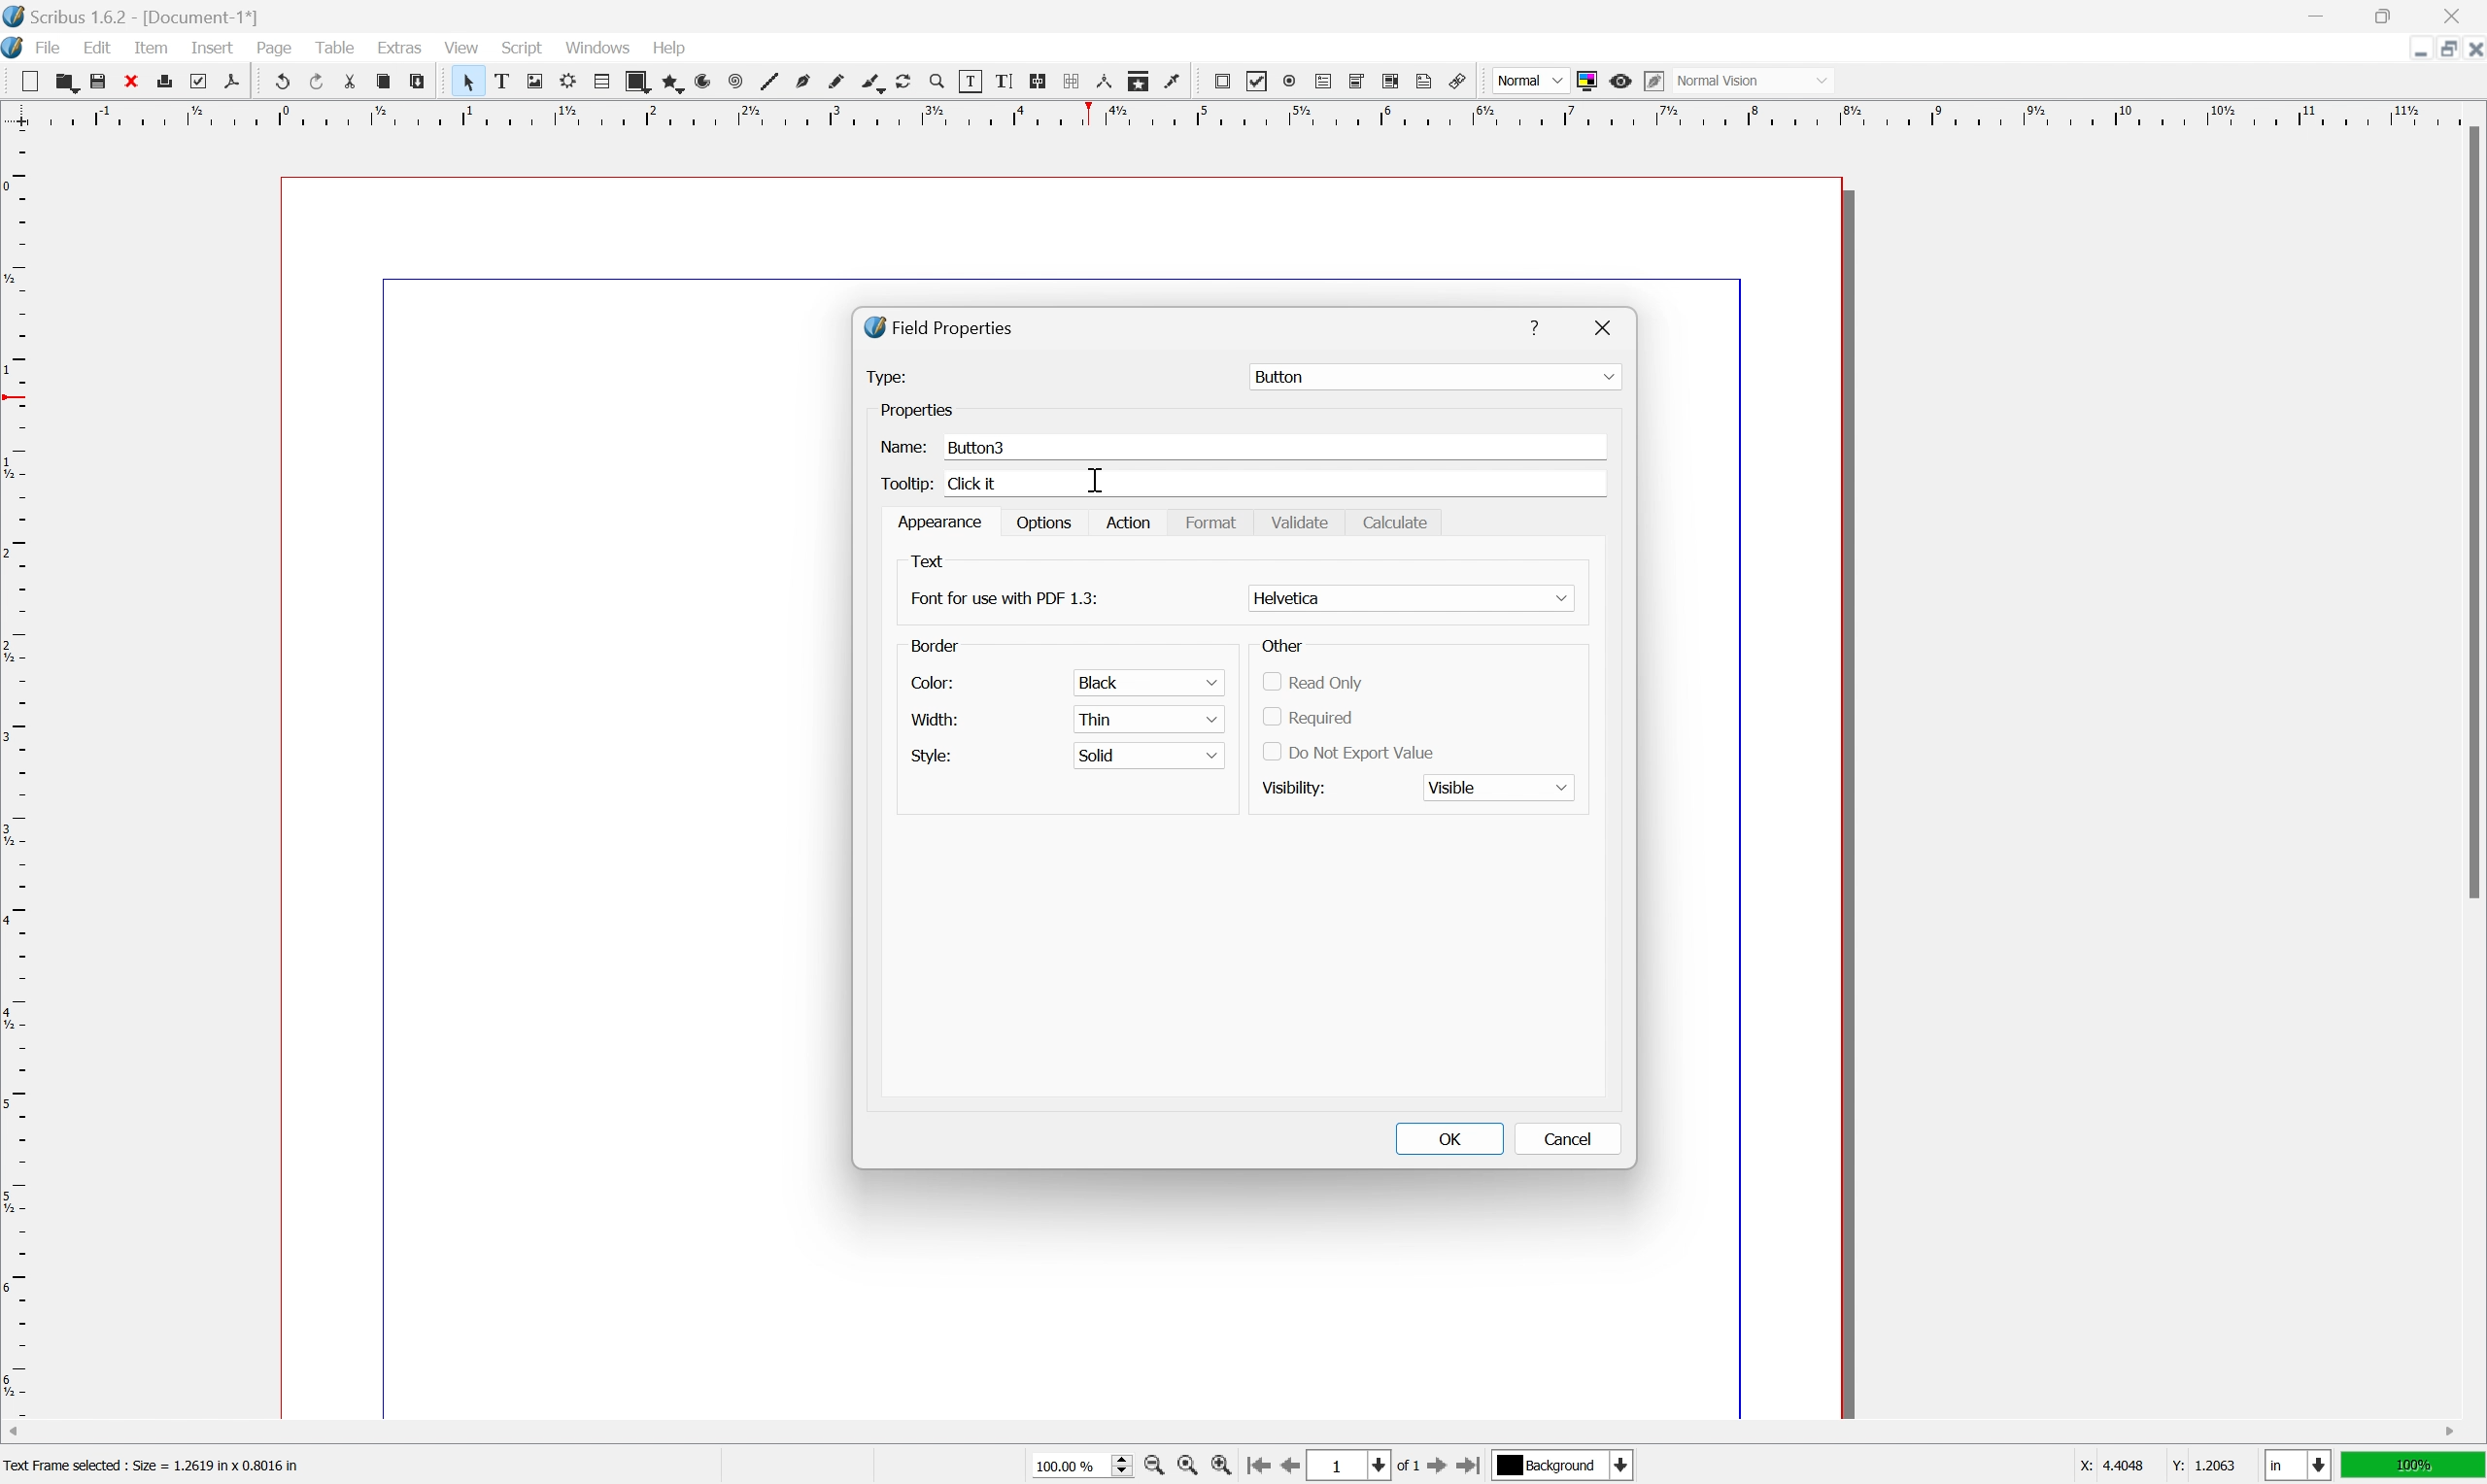 Image resolution: width=2487 pixels, height=1484 pixels. I want to click on appearance, so click(942, 522).